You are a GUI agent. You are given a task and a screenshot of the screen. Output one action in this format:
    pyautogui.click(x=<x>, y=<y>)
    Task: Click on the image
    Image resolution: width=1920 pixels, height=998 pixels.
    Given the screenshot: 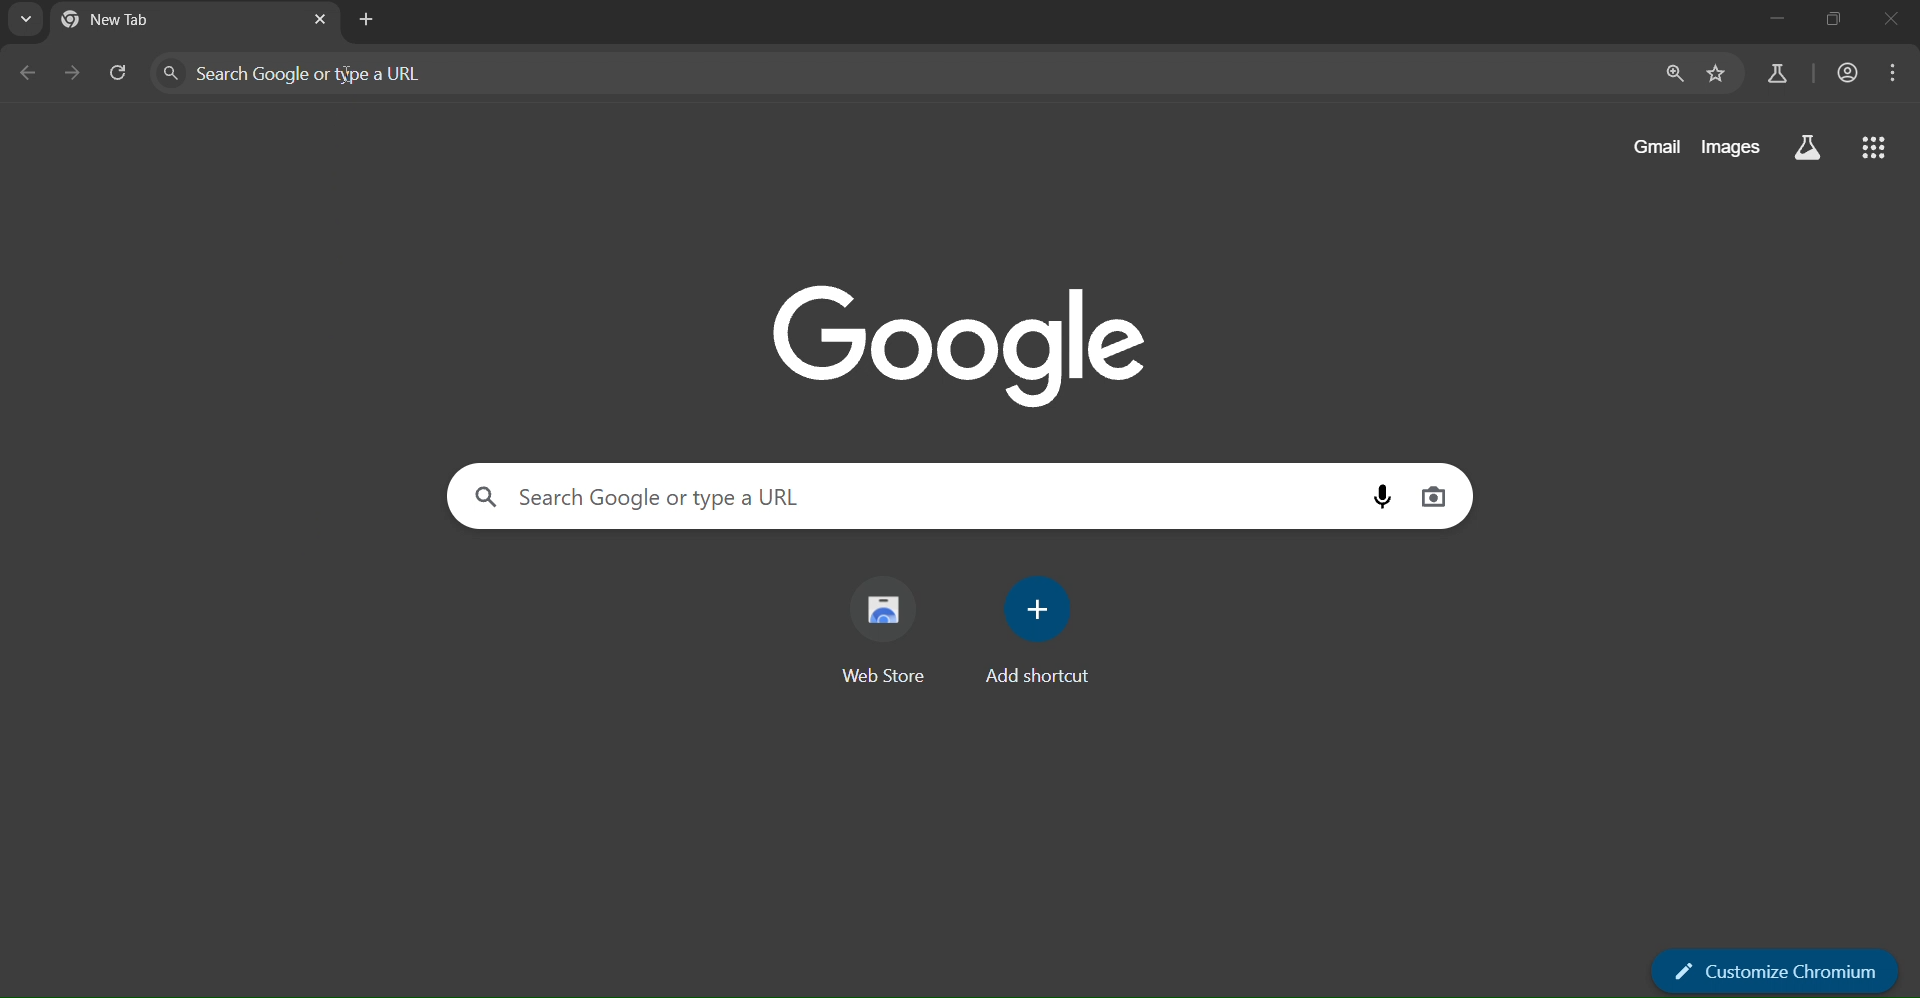 What is the action you would take?
    pyautogui.click(x=955, y=345)
    